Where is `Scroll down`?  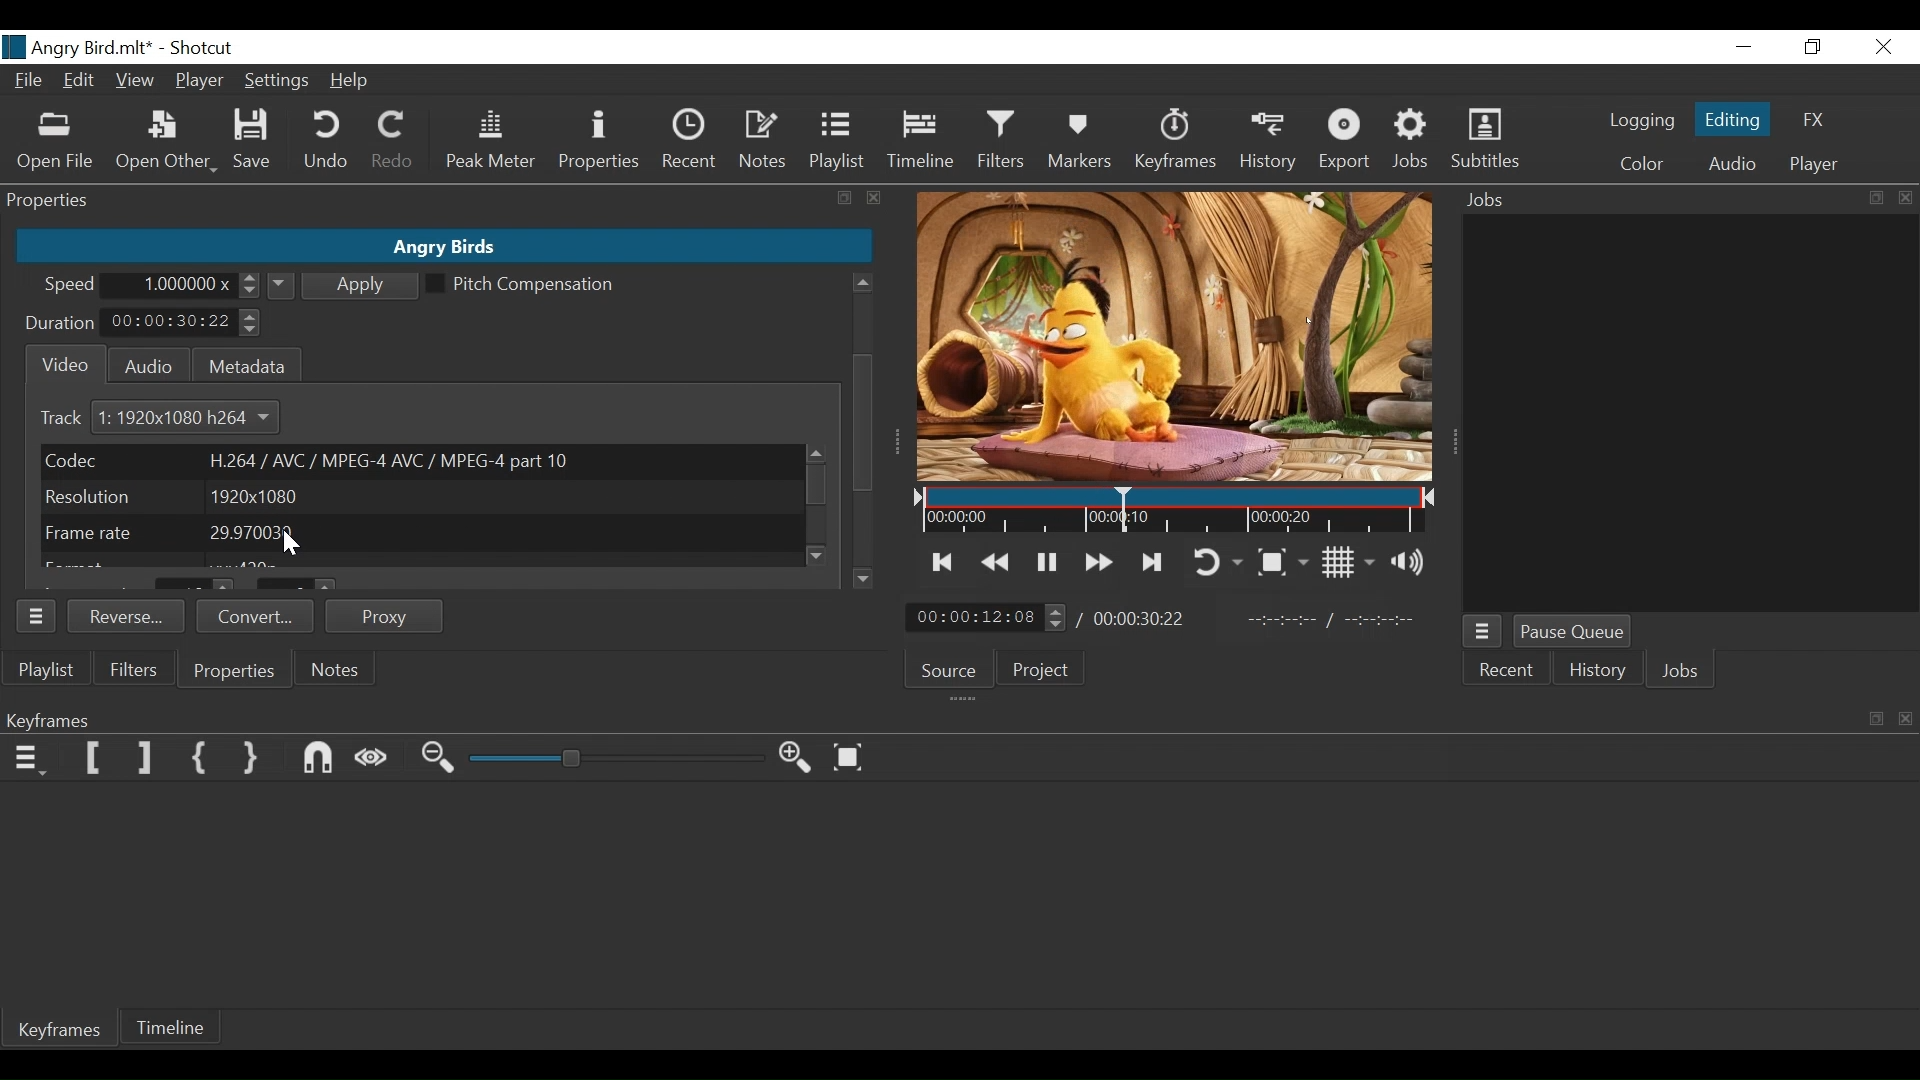 Scroll down is located at coordinates (863, 578).